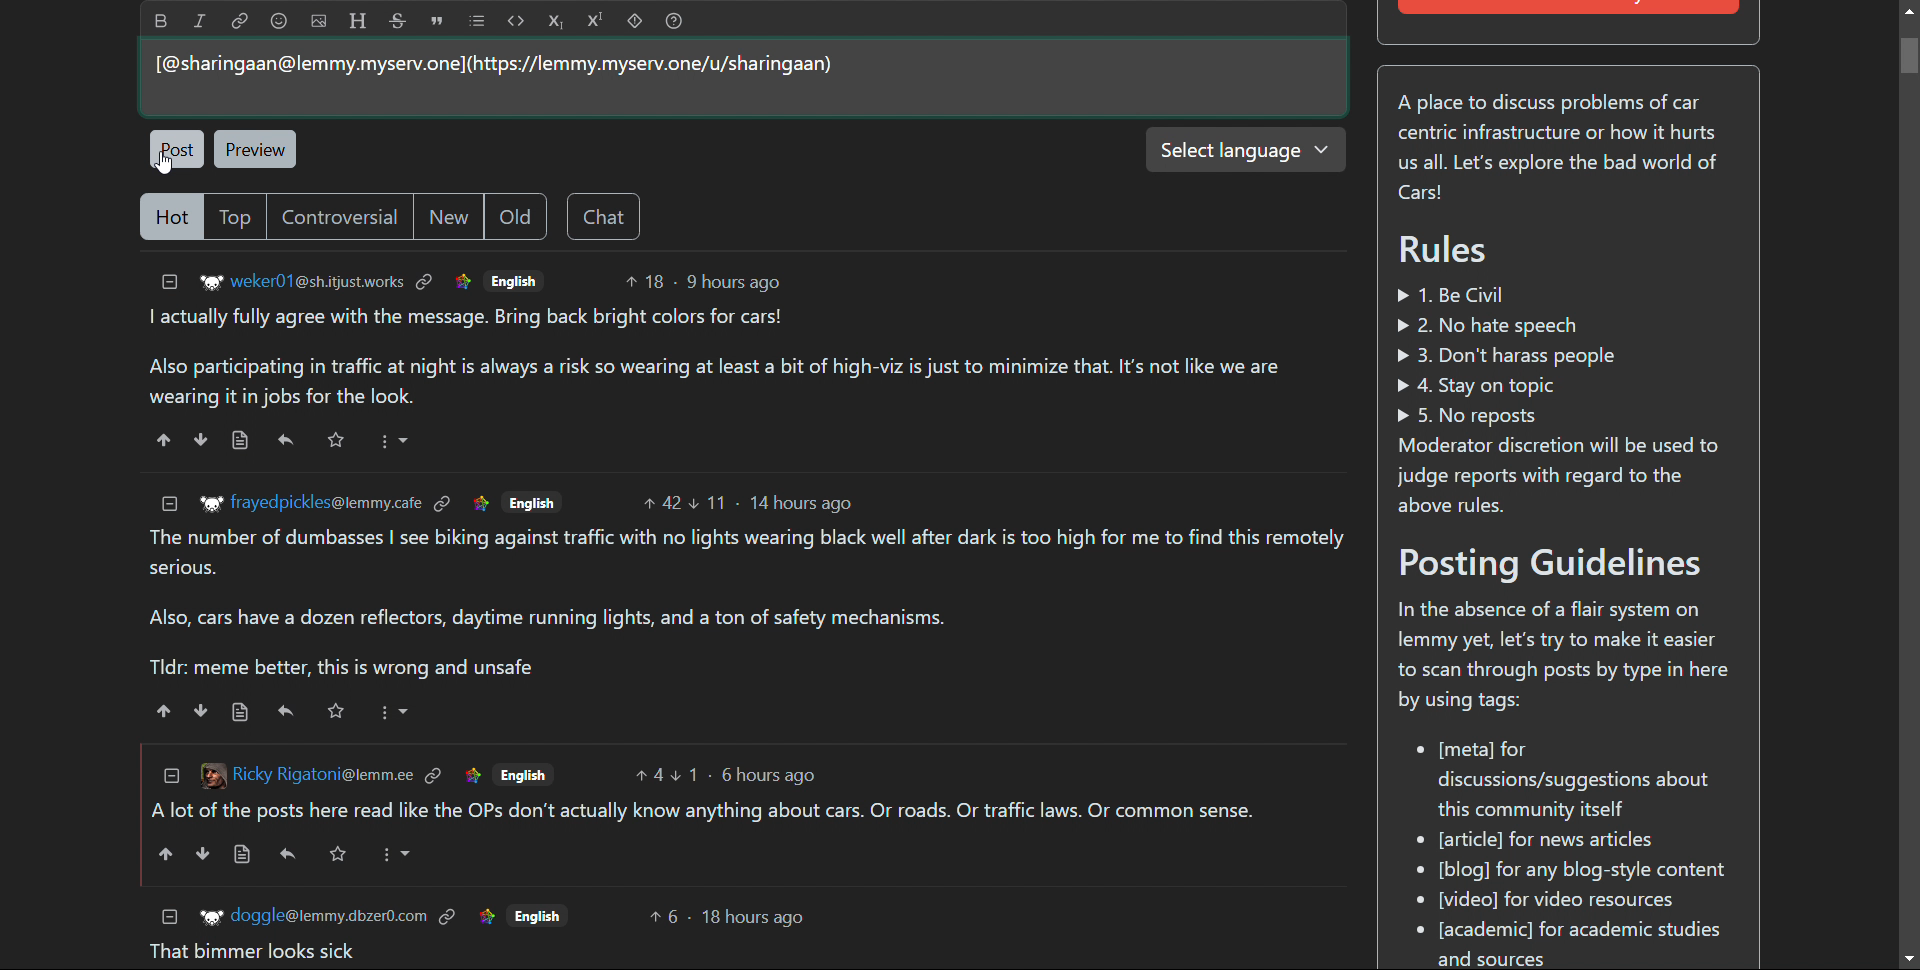 The image size is (1920, 970). Describe the element at coordinates (279, 21) in the screenshot. I see `emoji` at that location.